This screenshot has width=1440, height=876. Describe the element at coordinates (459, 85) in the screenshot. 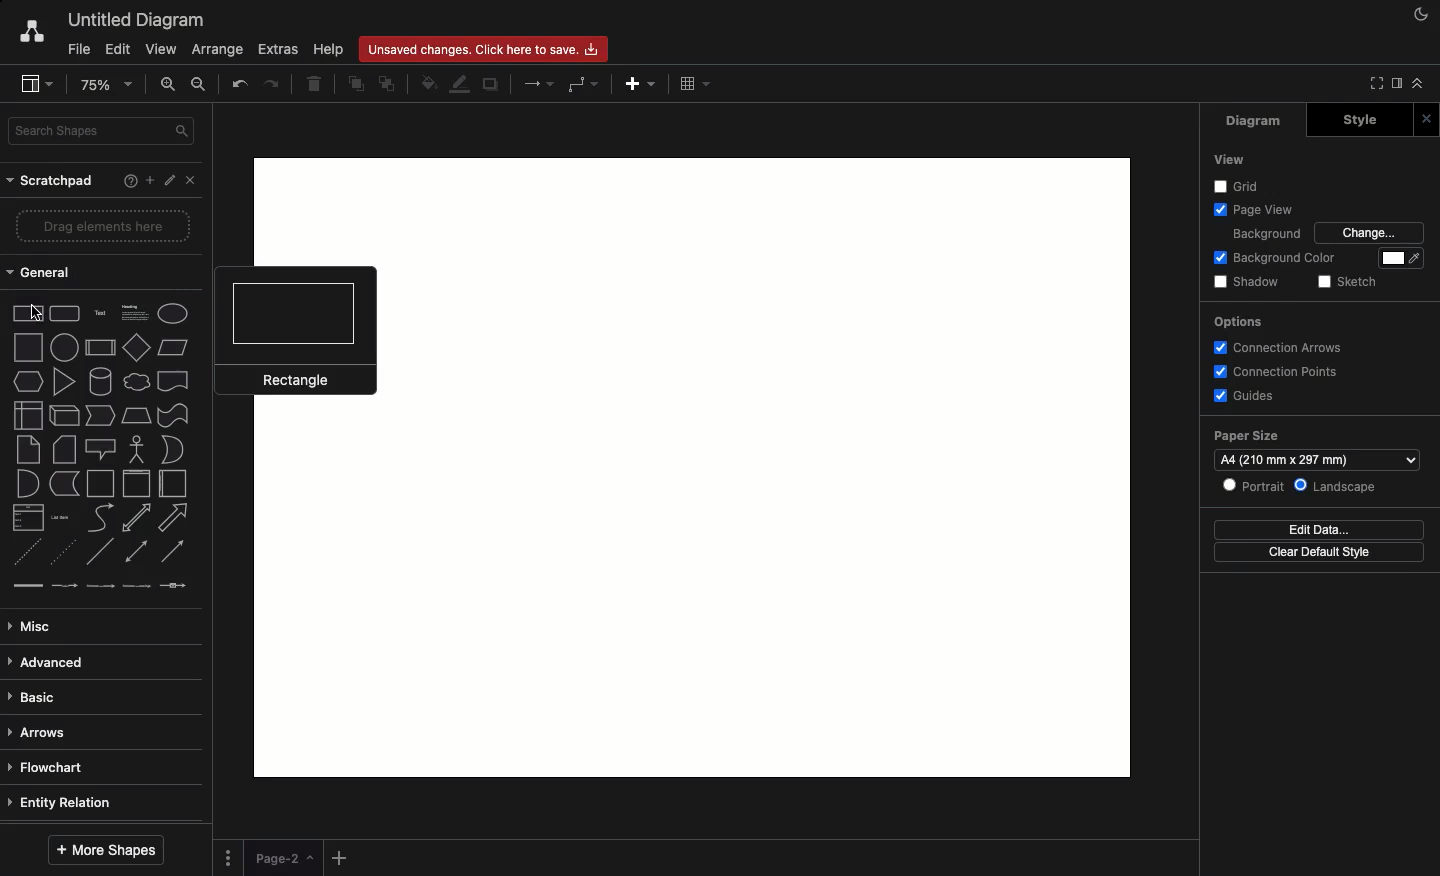

I see `Line color` at that location.